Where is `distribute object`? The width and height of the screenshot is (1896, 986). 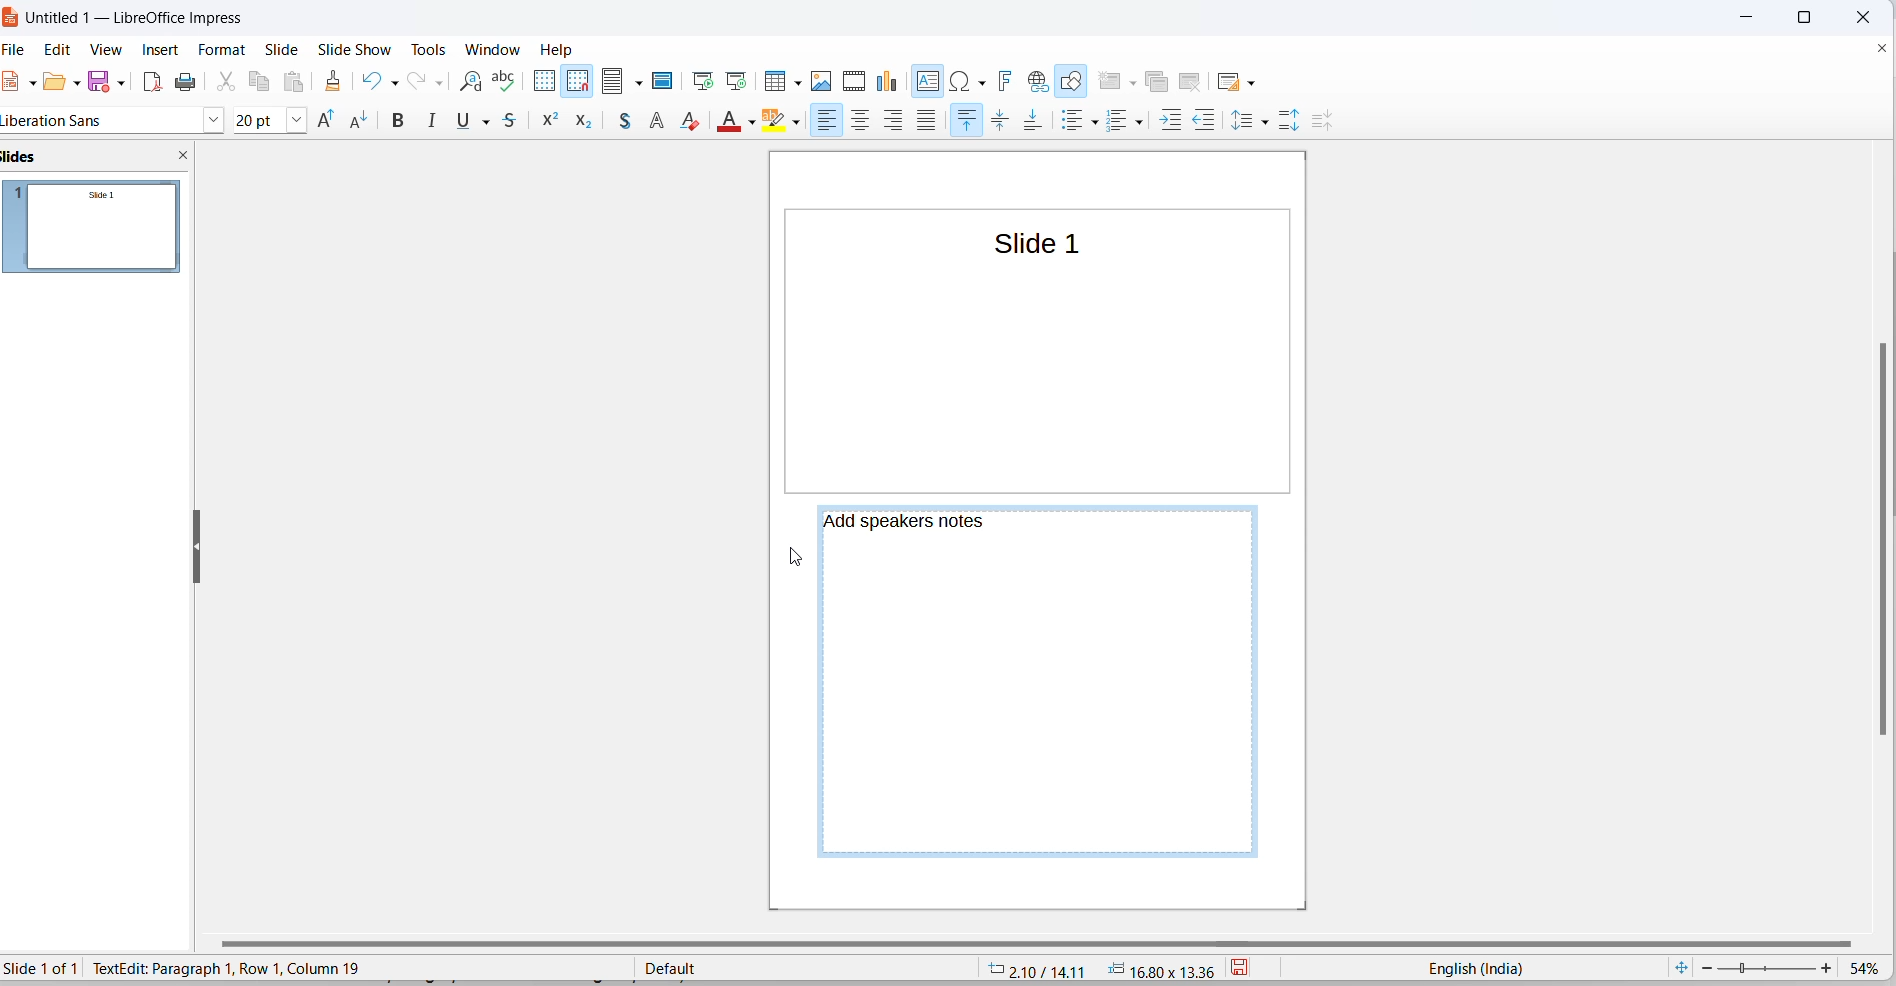 distribute object is located at coordinates (863, 123).